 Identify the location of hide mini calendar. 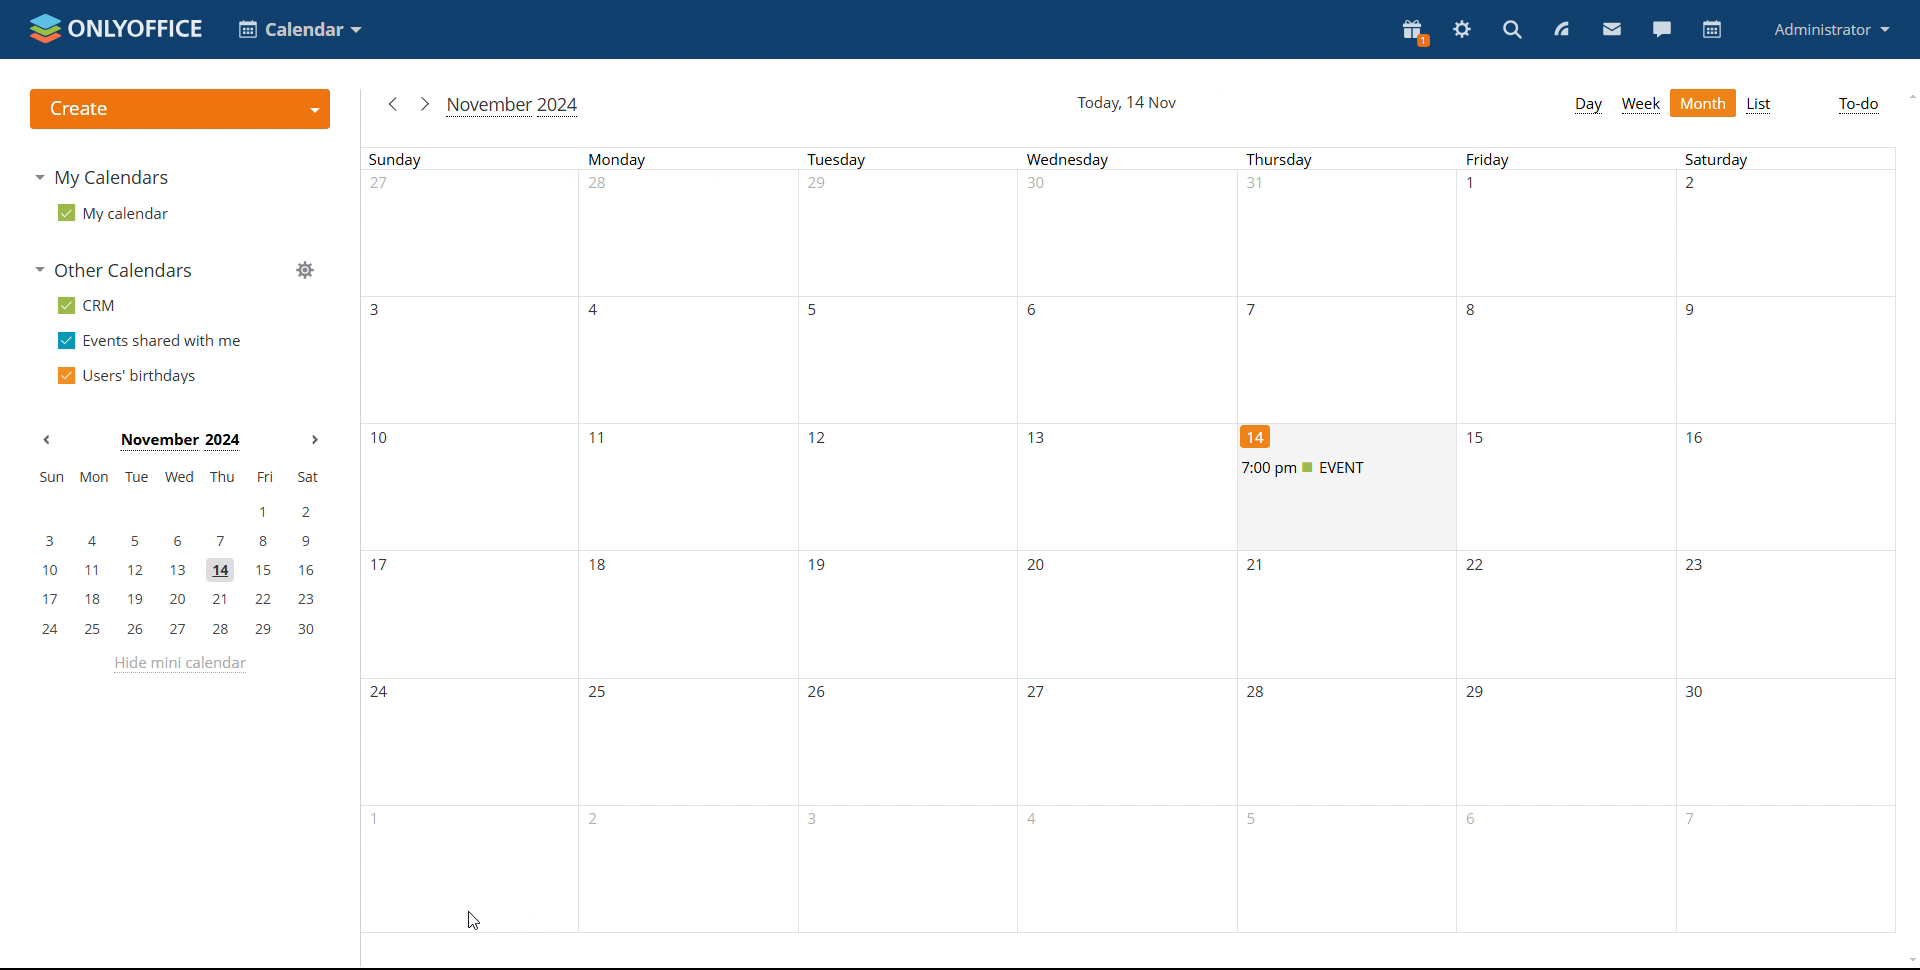
(179, 664).